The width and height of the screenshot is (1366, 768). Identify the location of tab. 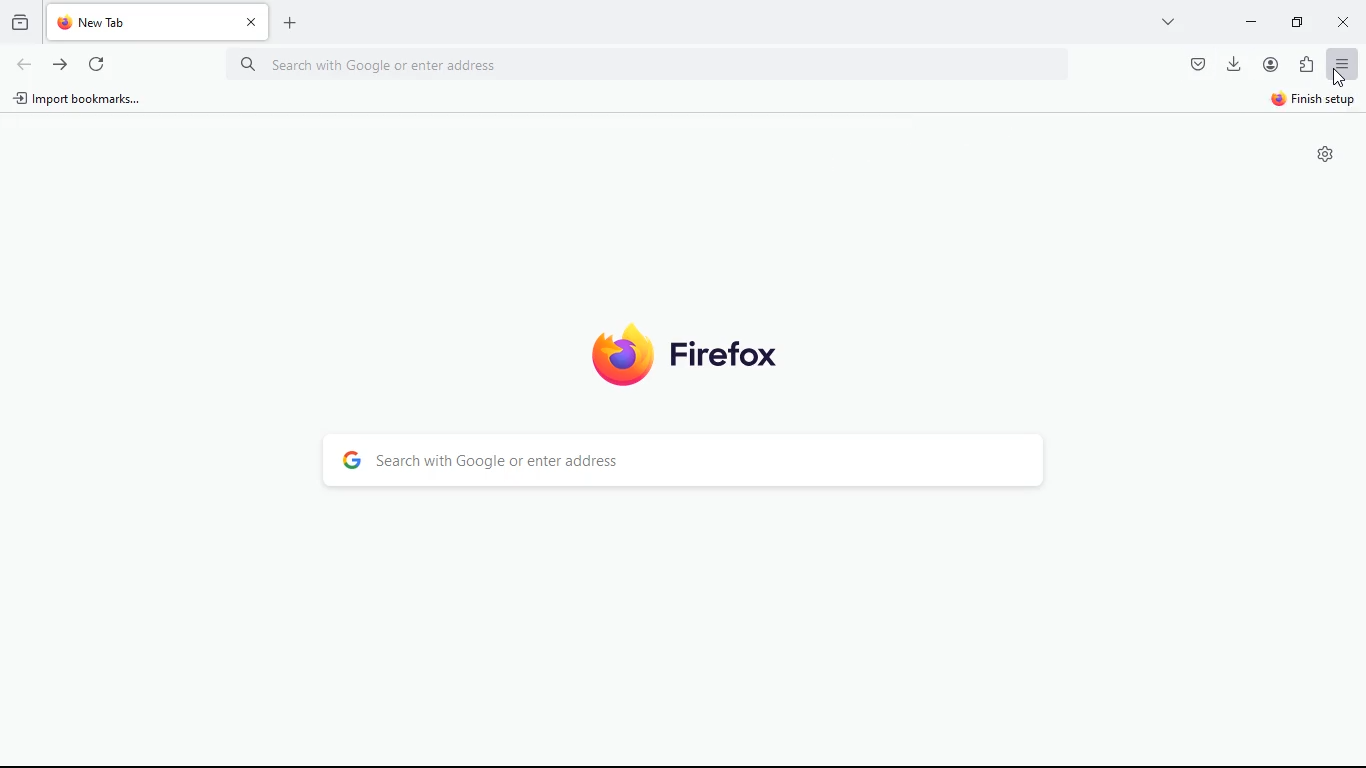
(158, 23).